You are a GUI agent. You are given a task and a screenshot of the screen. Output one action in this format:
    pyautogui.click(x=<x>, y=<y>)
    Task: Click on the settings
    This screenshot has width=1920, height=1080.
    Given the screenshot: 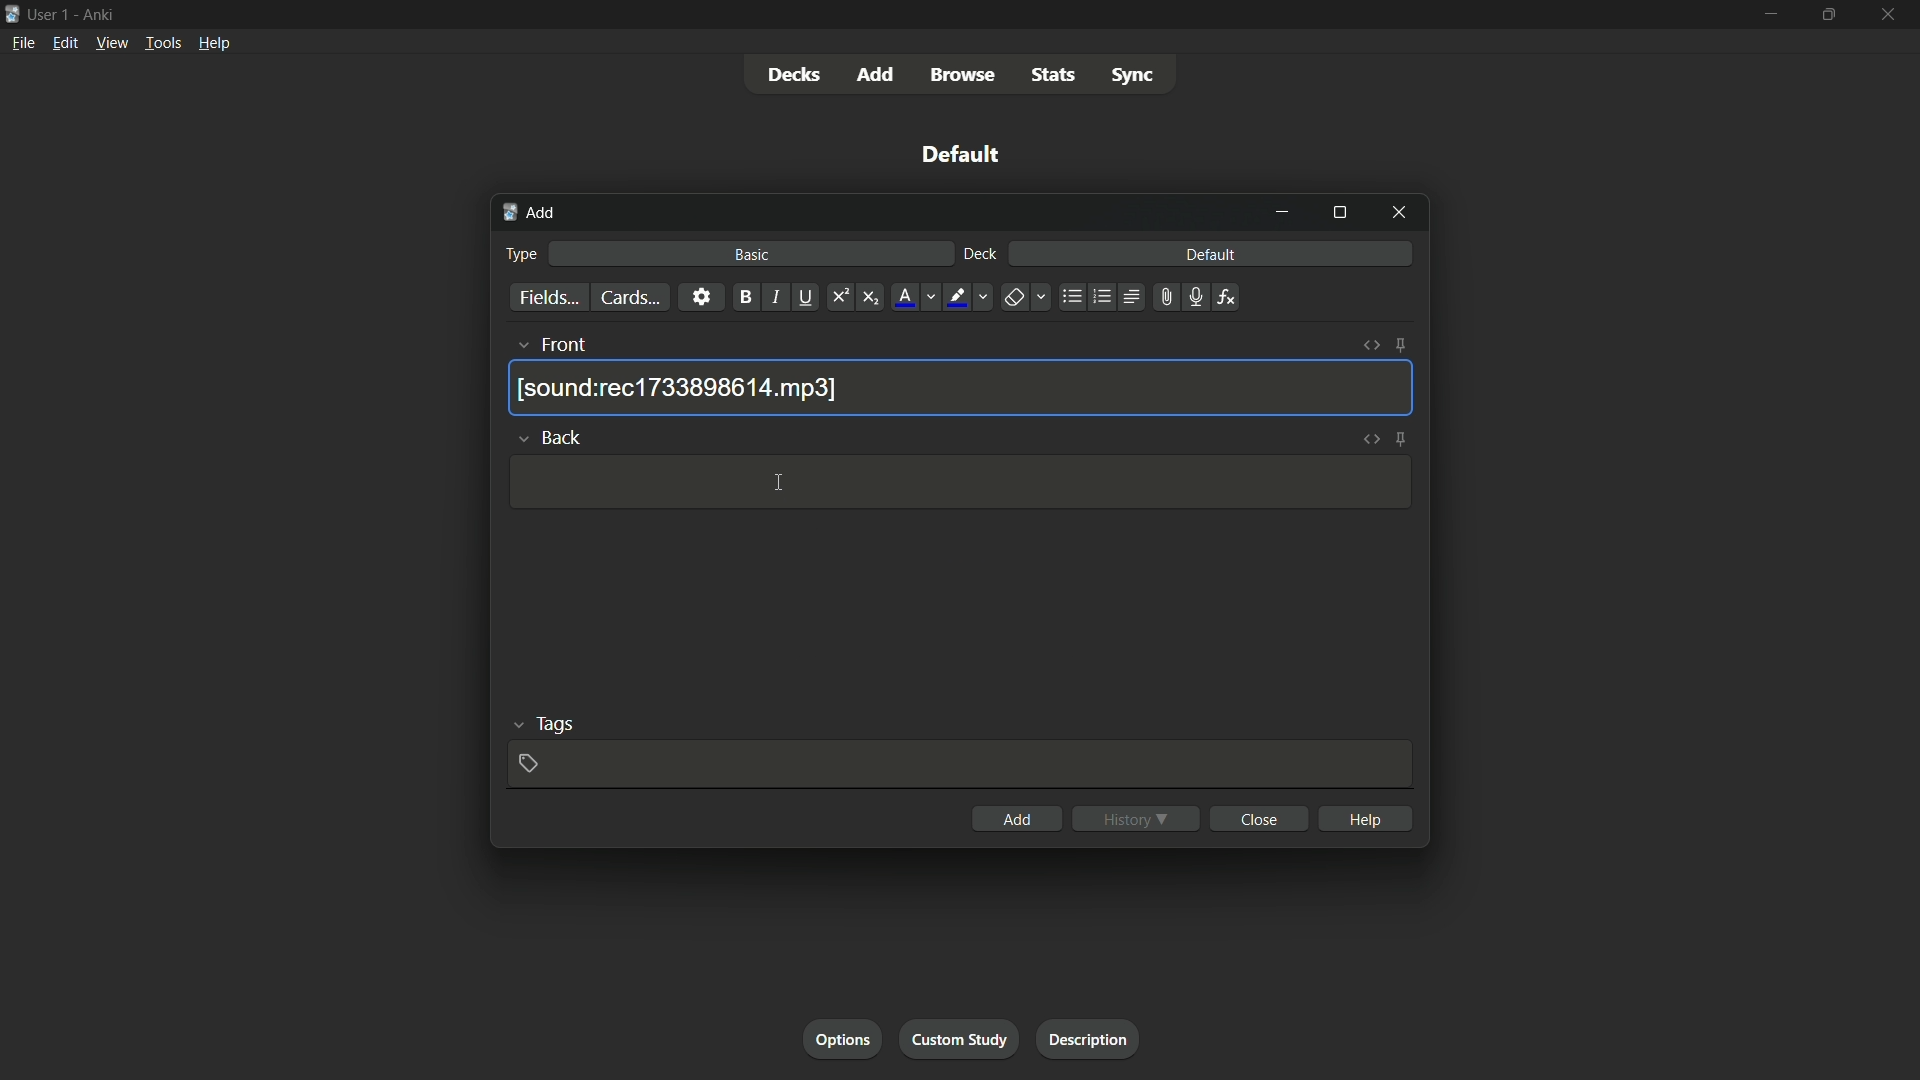 What is the action you would take?
    pyautogui.click(x=700, y=297)
    